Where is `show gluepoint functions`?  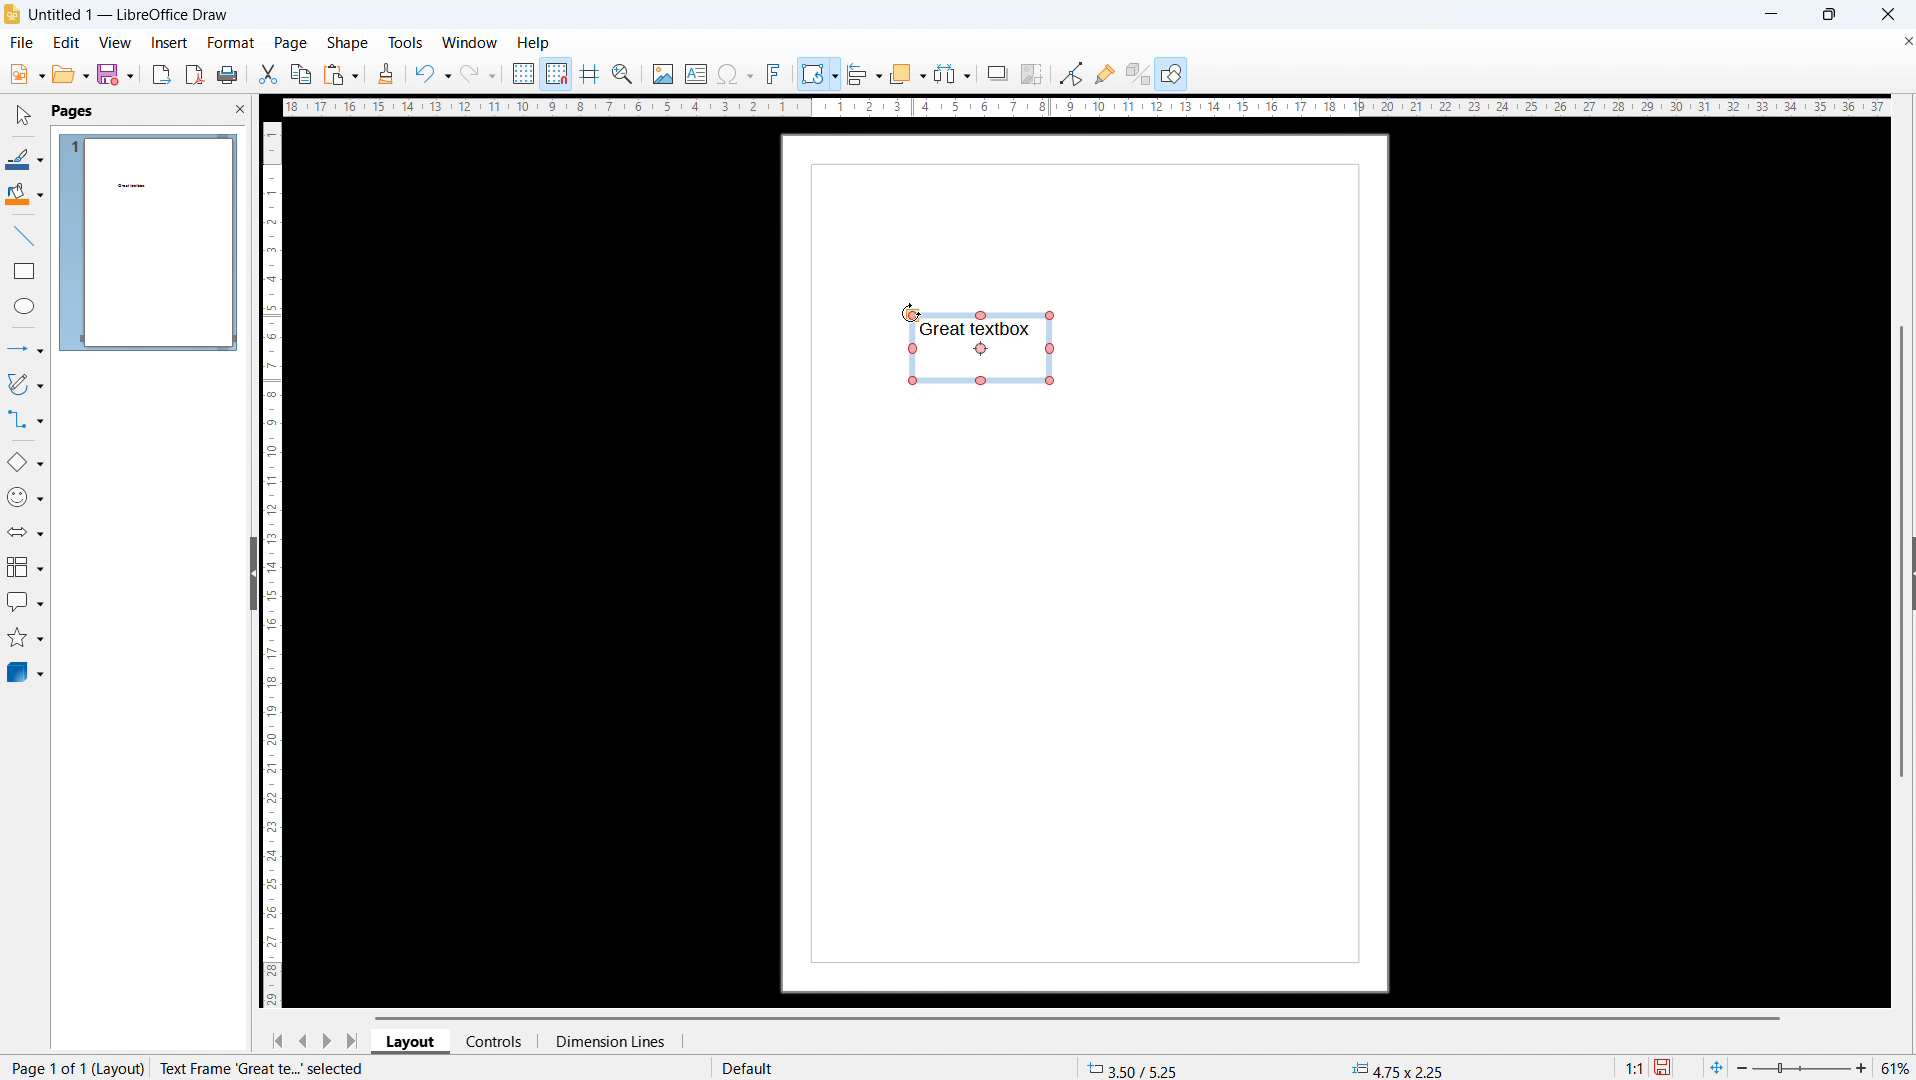
show gluepoint functions is located at coordinates (1105, 73).